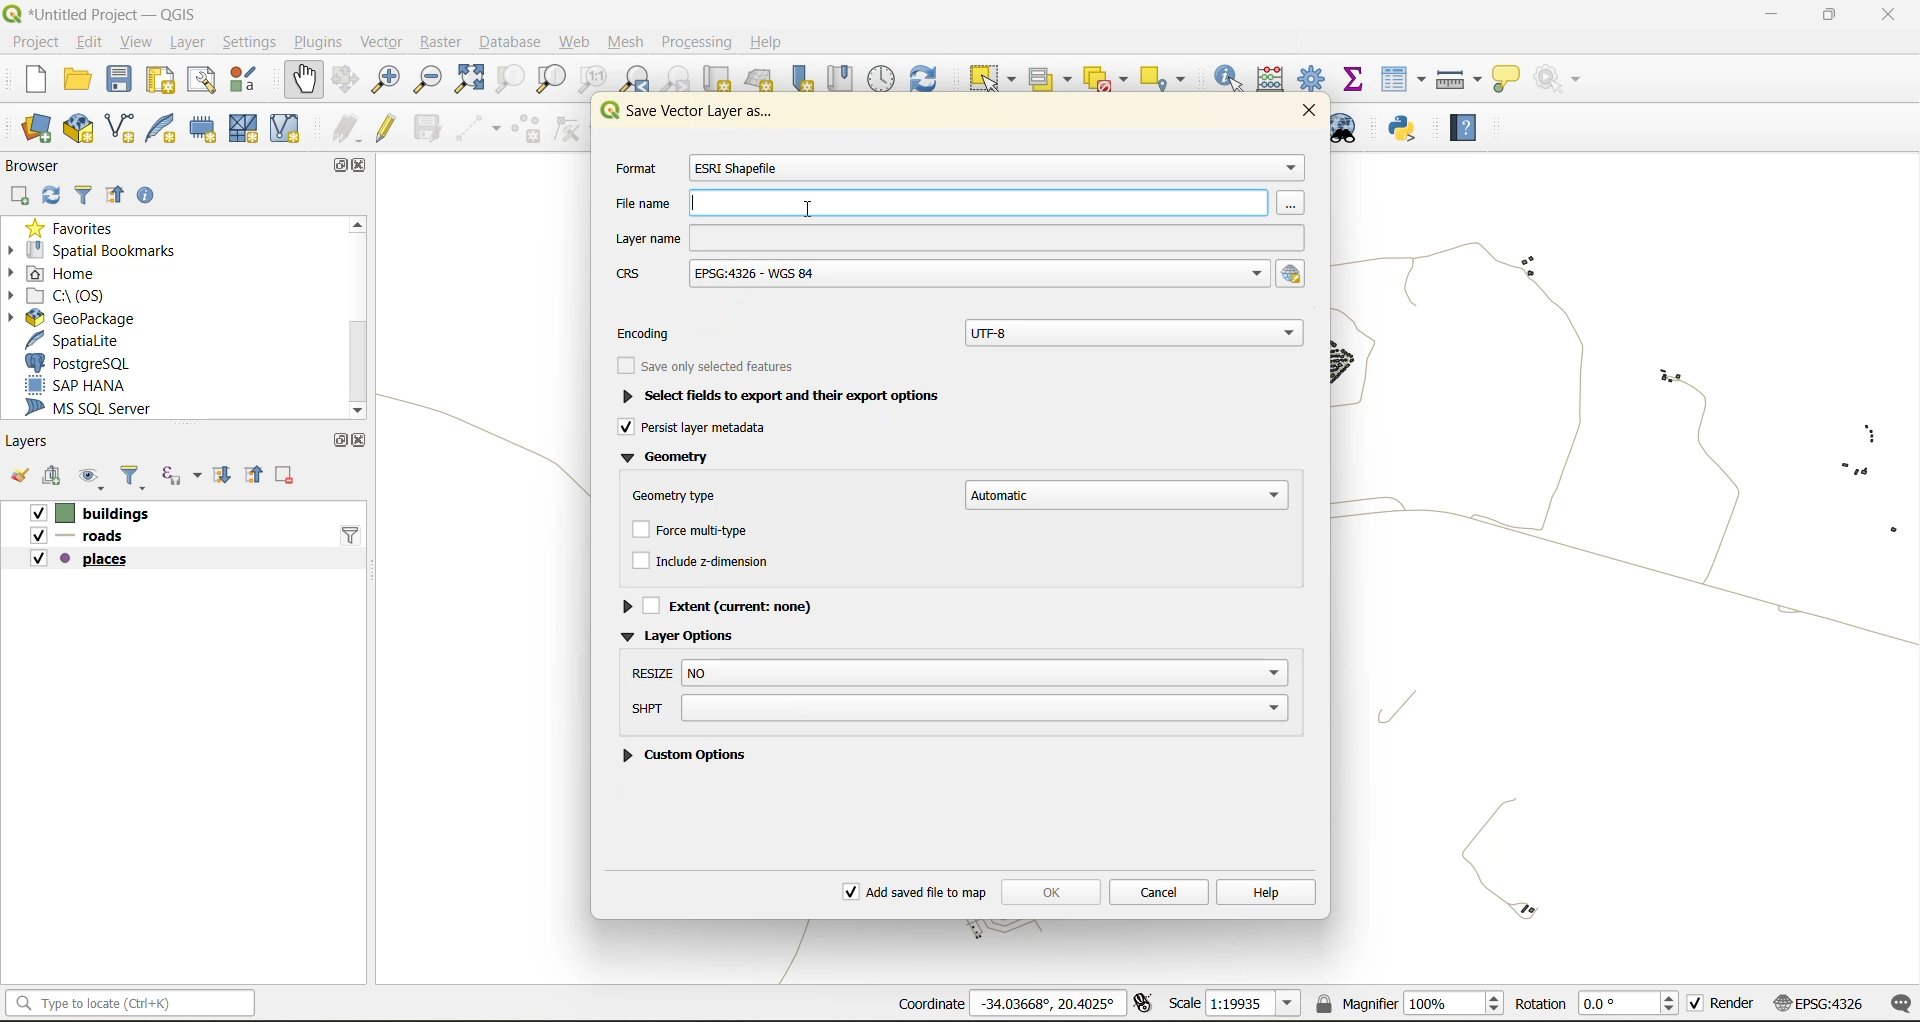 This screenshot has height=1022, width=1920. What do you see at coordinates (1409, 131) in the screenshot?
I see `python` at bounding box center [1409, 131].